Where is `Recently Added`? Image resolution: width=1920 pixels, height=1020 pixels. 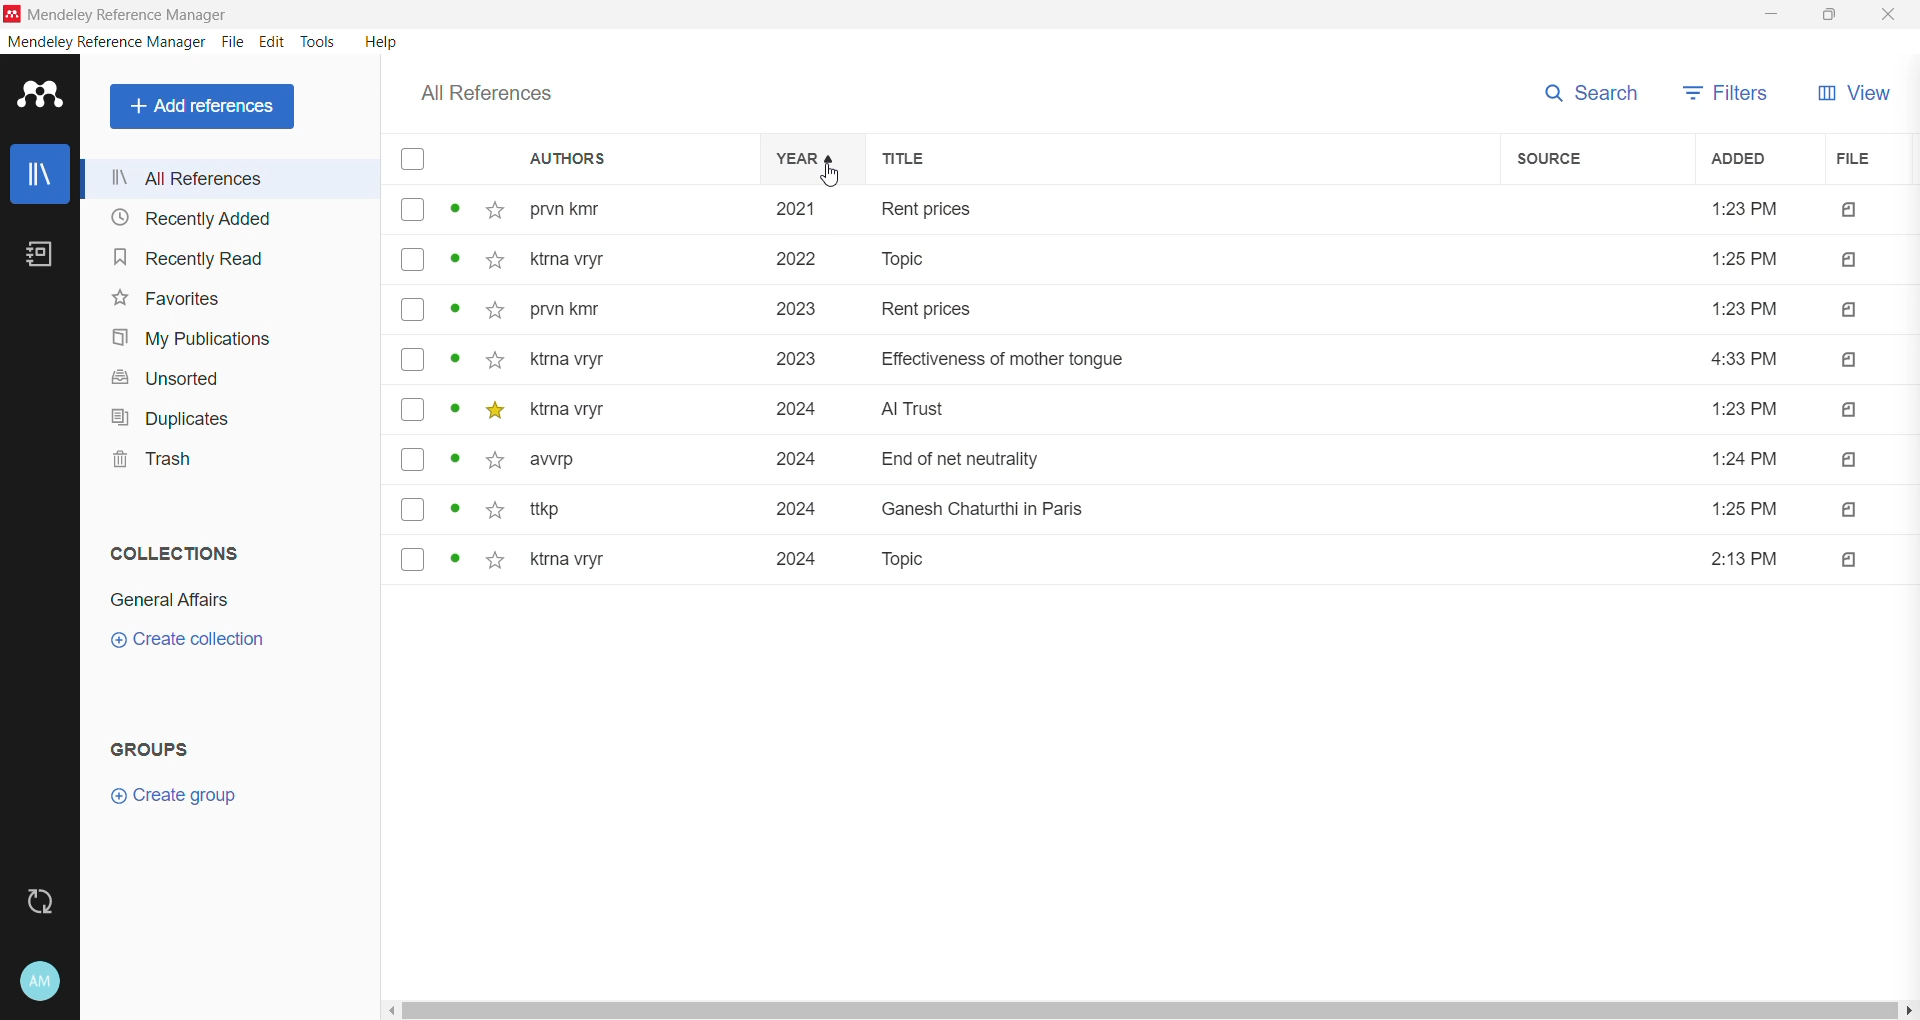 Recently Added is located at coordinates (192, 218).